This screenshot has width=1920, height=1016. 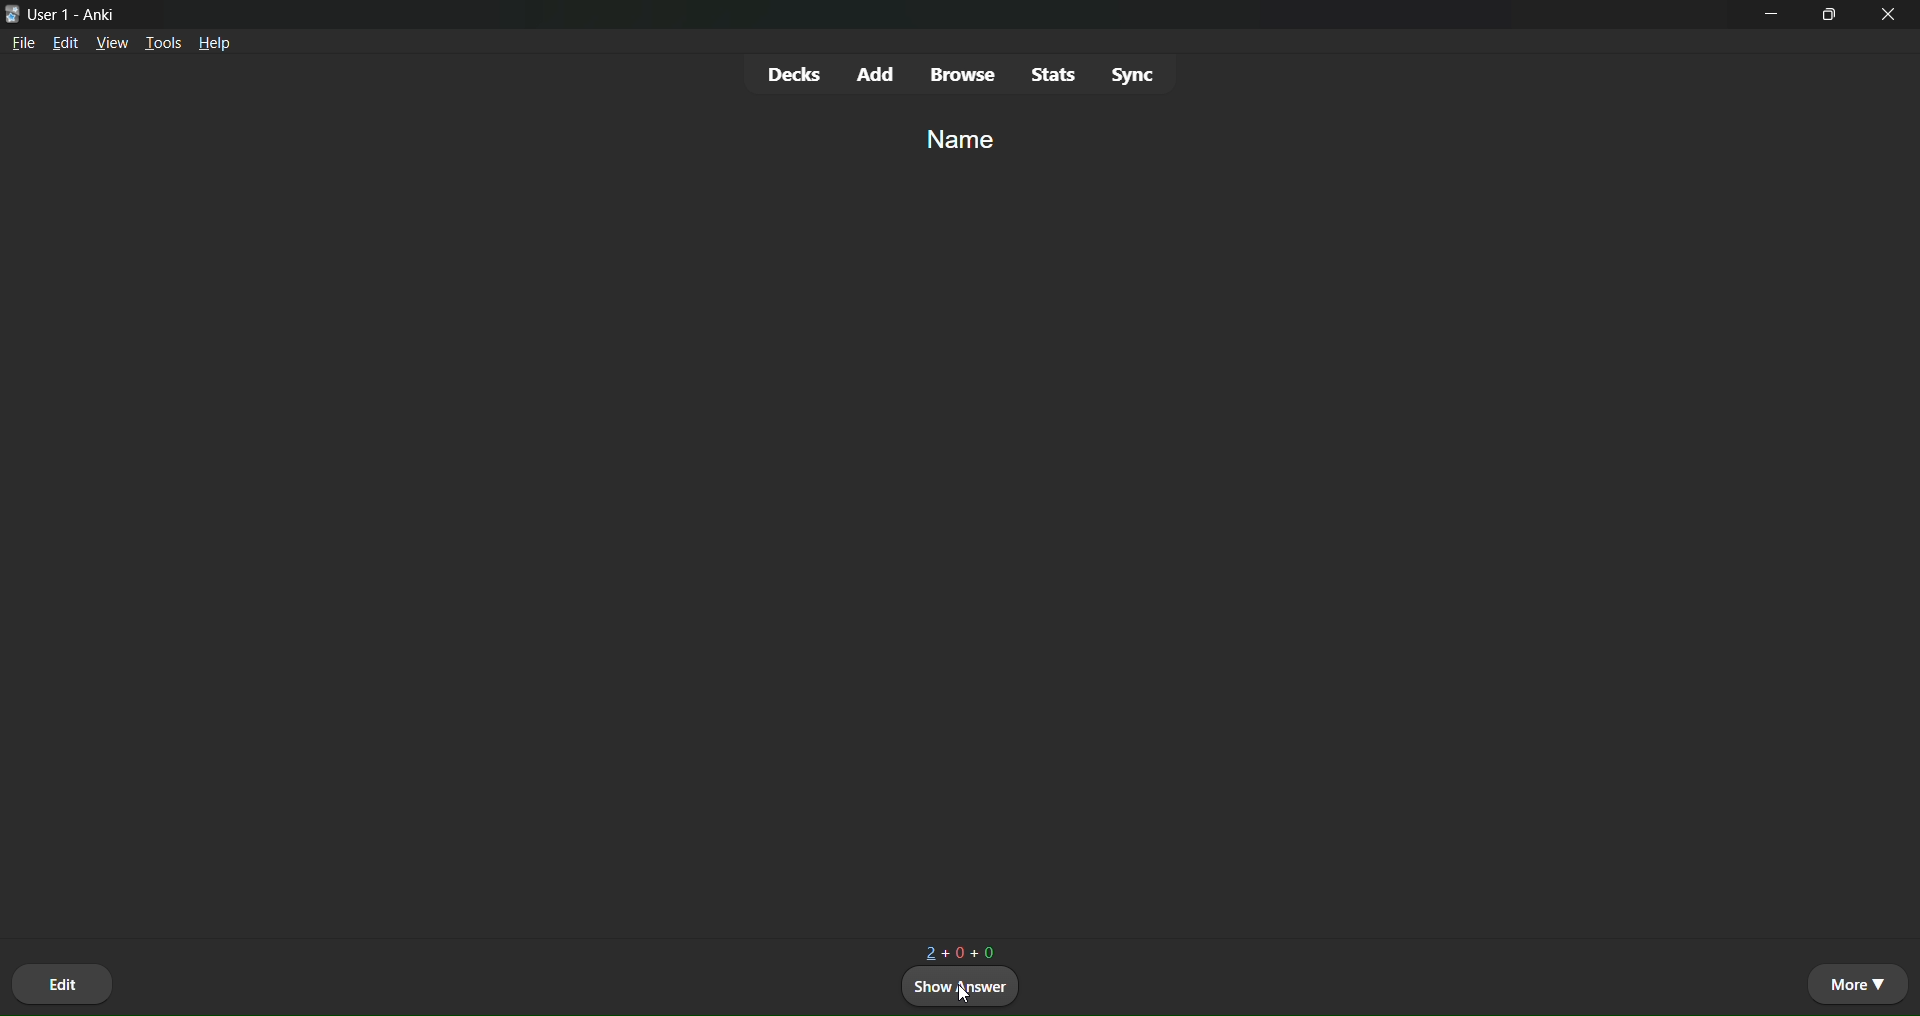 I want to click on browse, so click(x=964, y=76).